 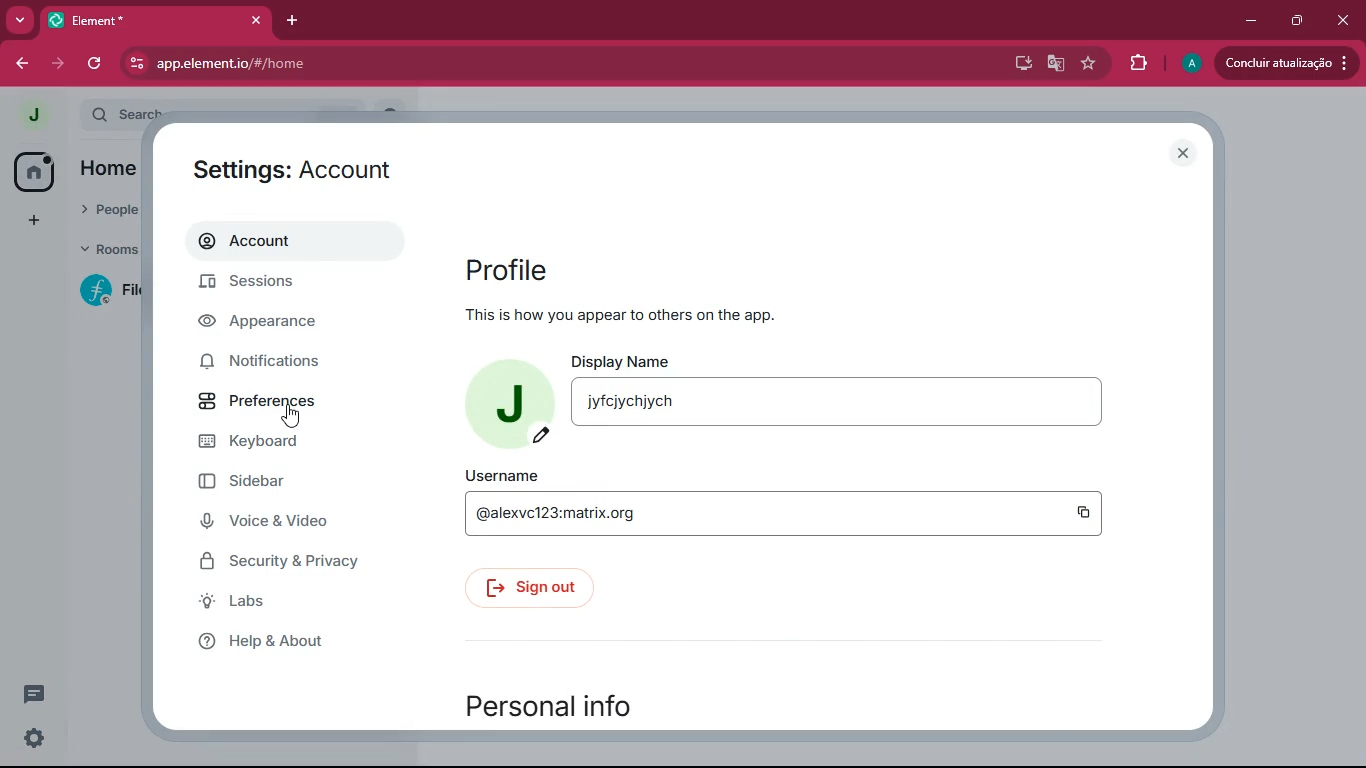 What do you see at coordinates (21, 64) in the screenshot?
I see `back` at bounding box center [21, 64].